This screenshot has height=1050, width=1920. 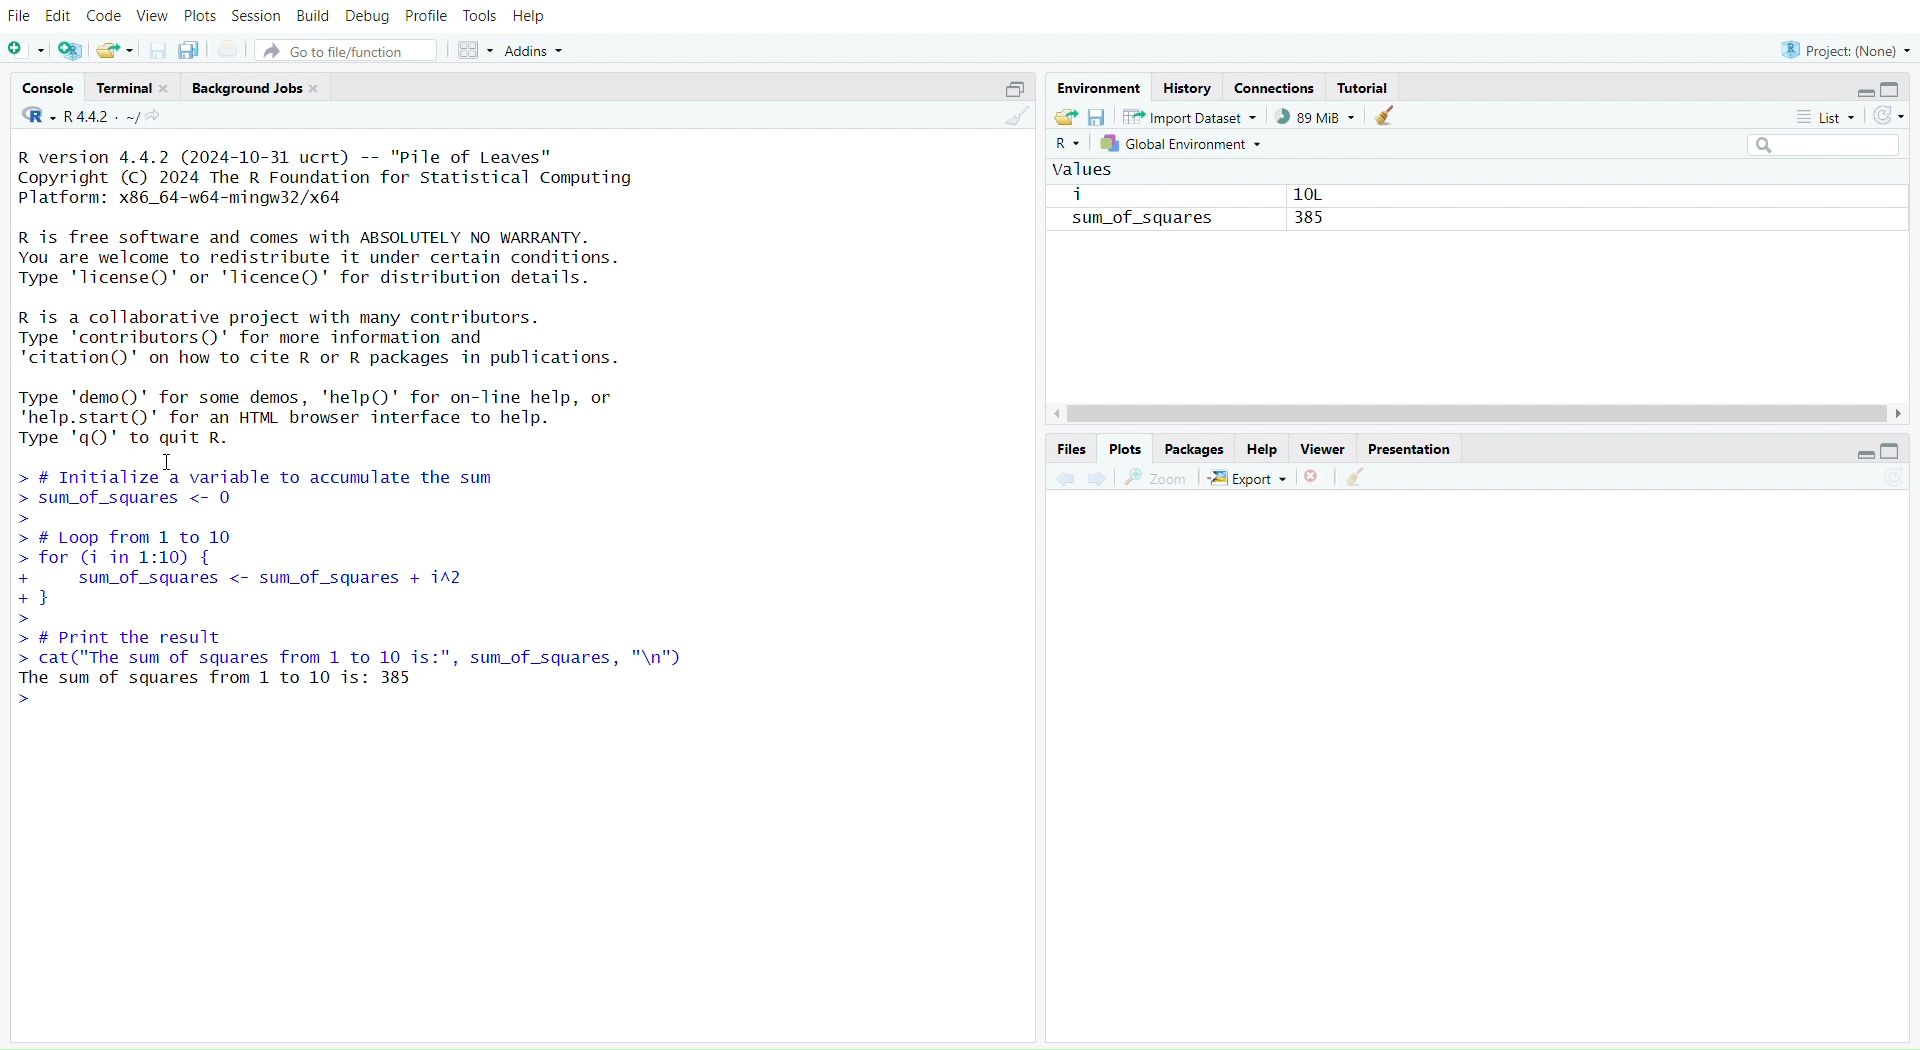 What do you see at coordinates (166, 465) in the screenshot?
I see `cursor` at bounding box center [166, 465].